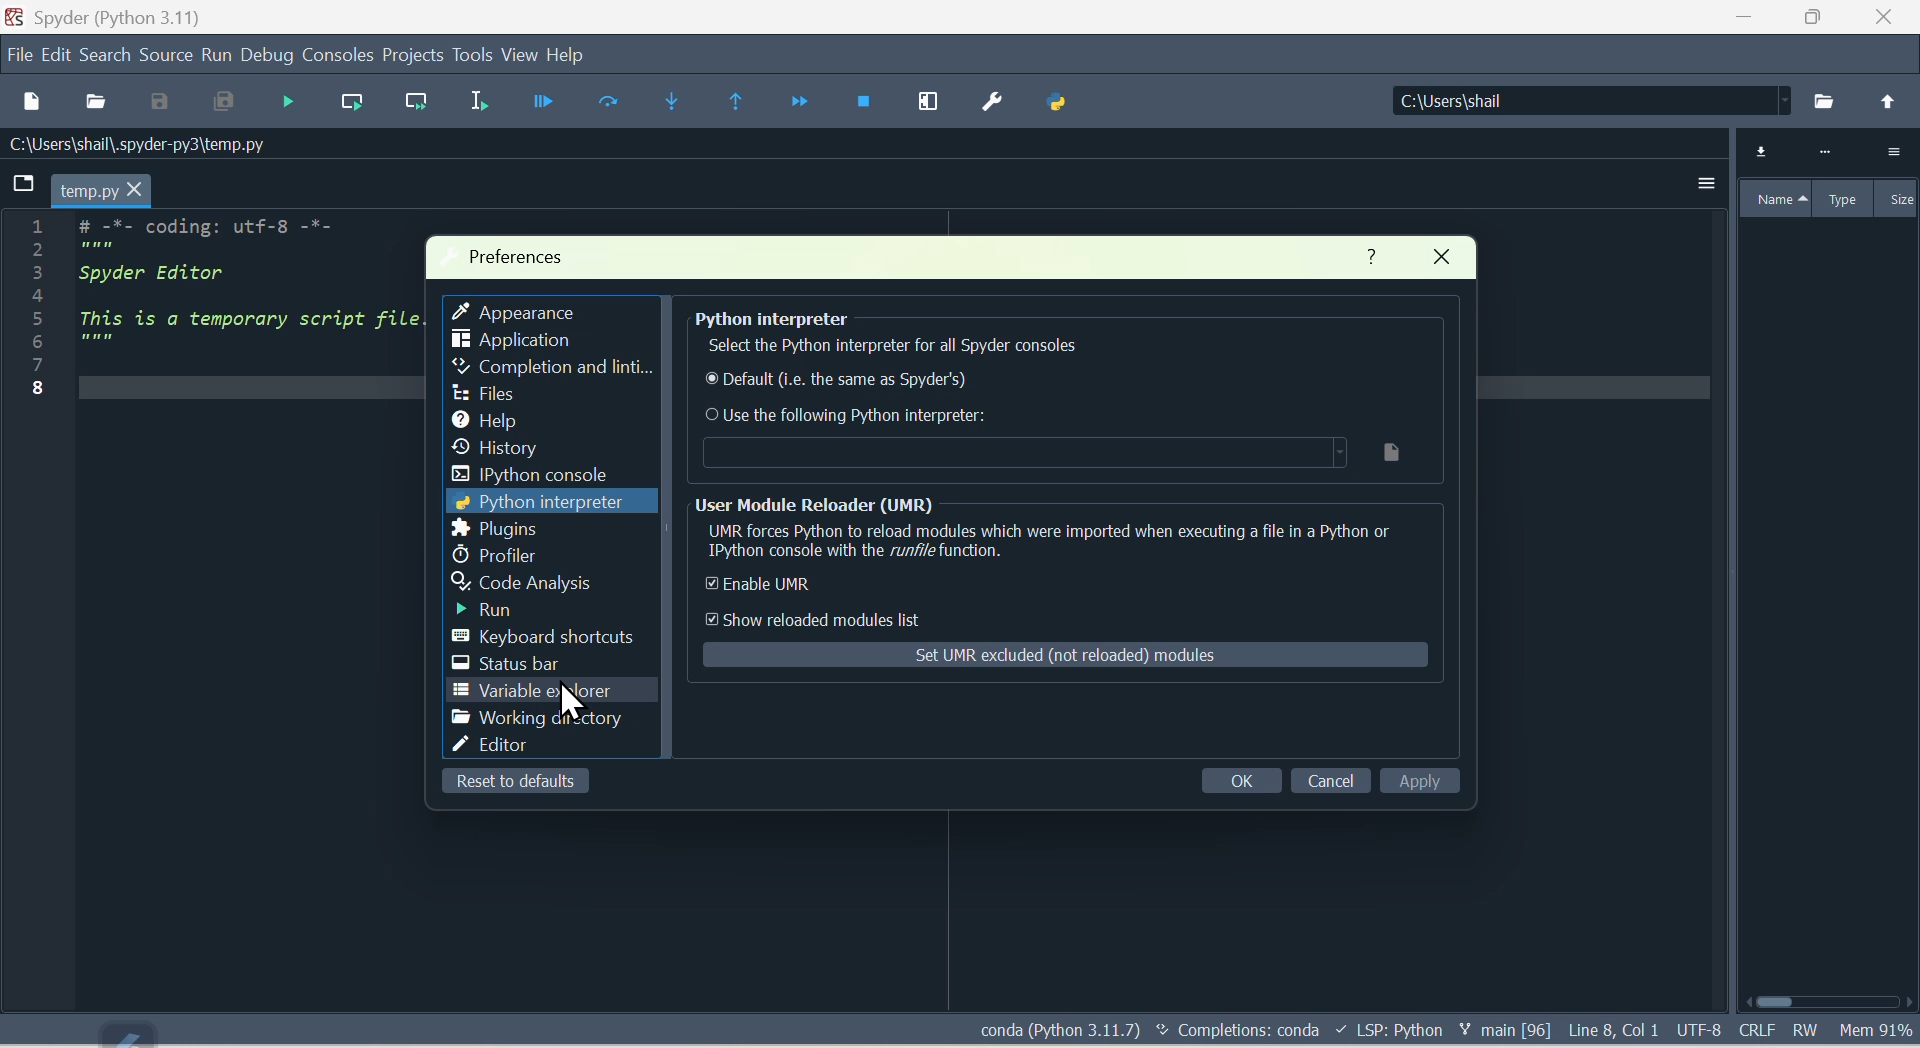 The width and height of the screenshot is (1920, 1048). Describe the element at coordinates (553, 691) in the screenshot. I see `Variable explorer` at that location.